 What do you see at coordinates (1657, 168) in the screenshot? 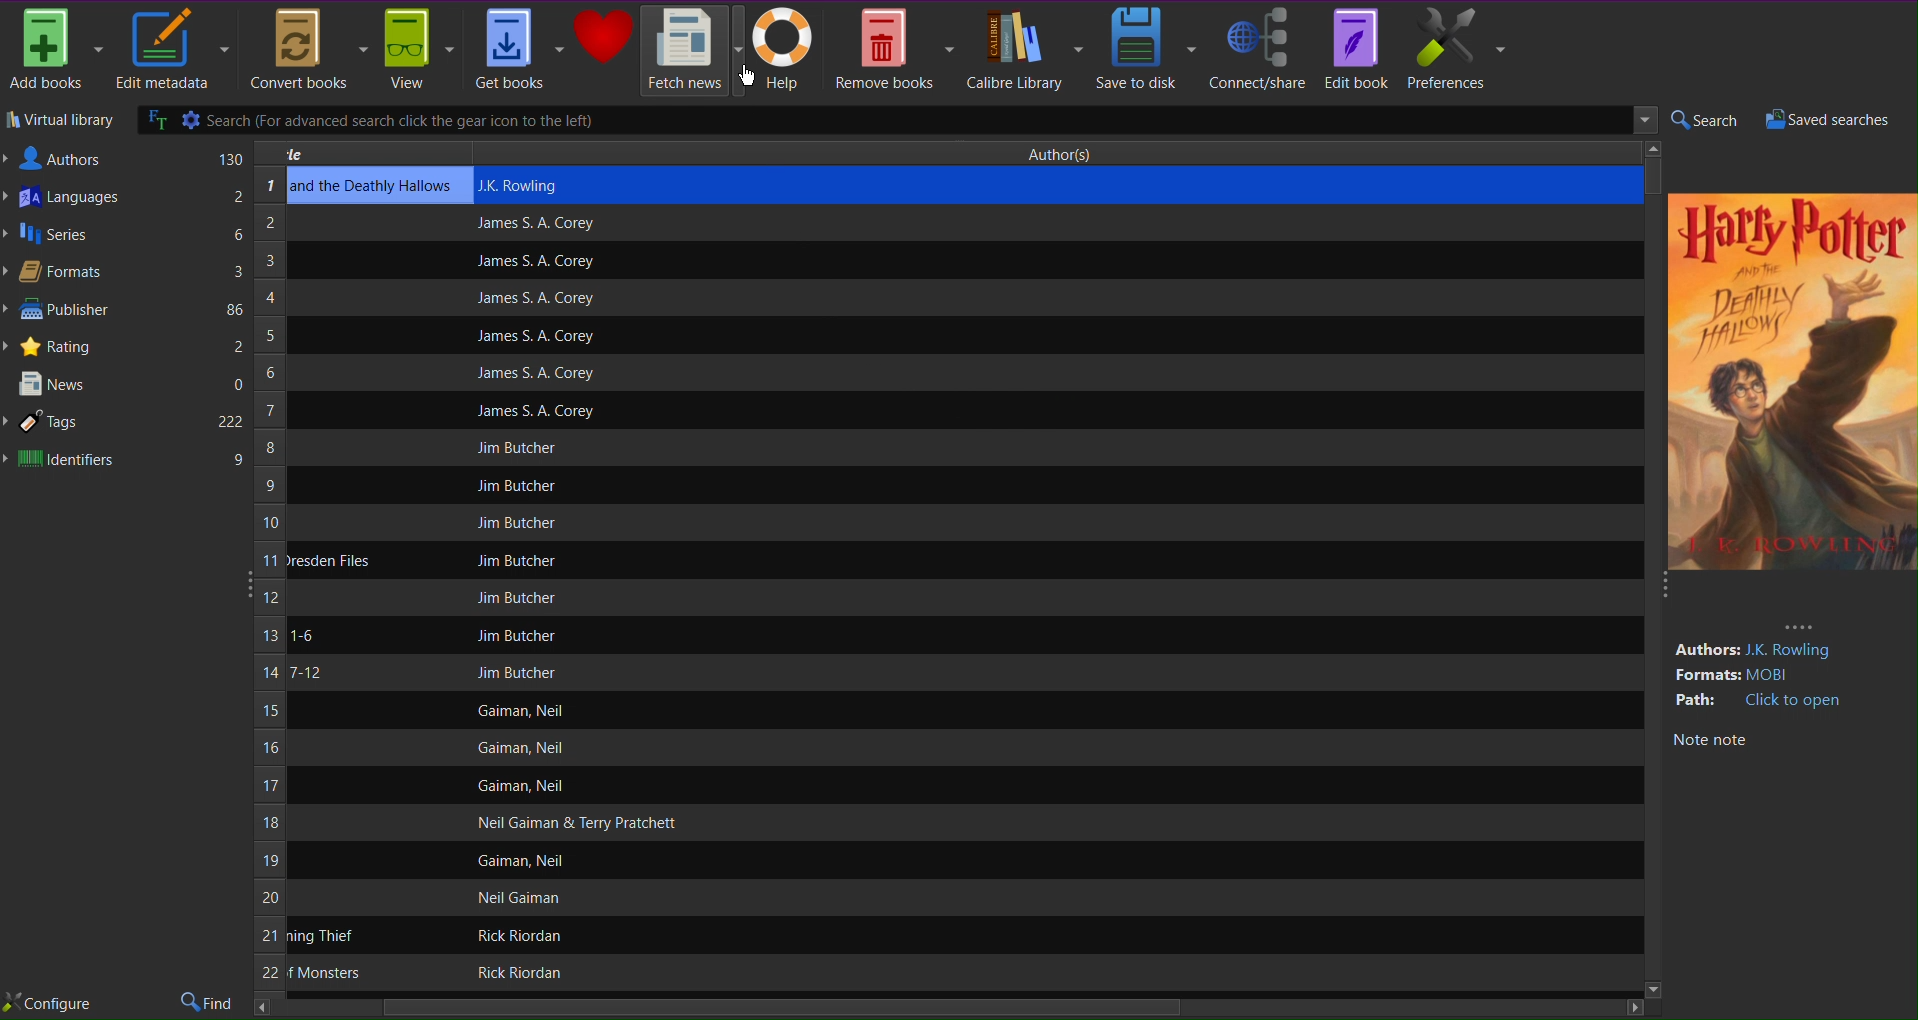
I see `Scrollbar` at bounding box center [1657, 168].